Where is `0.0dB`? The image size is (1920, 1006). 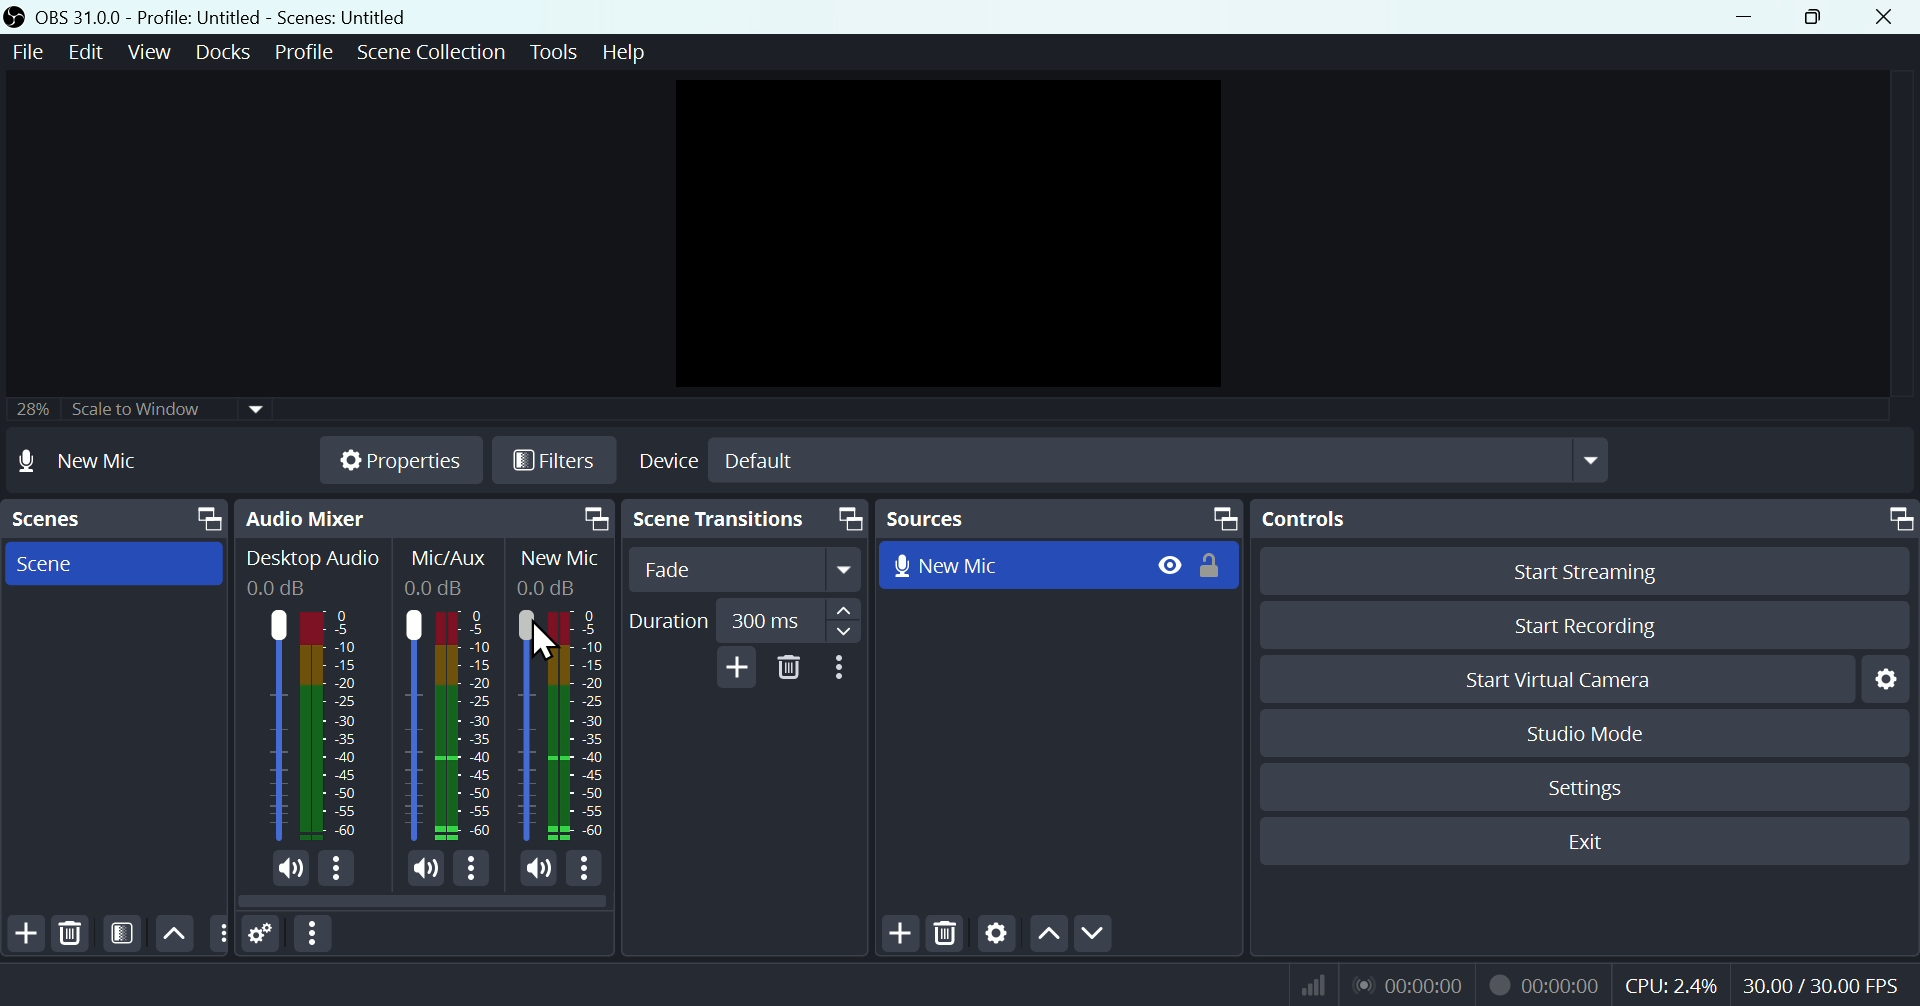
0.0dB is located at coordinates (546, 586).